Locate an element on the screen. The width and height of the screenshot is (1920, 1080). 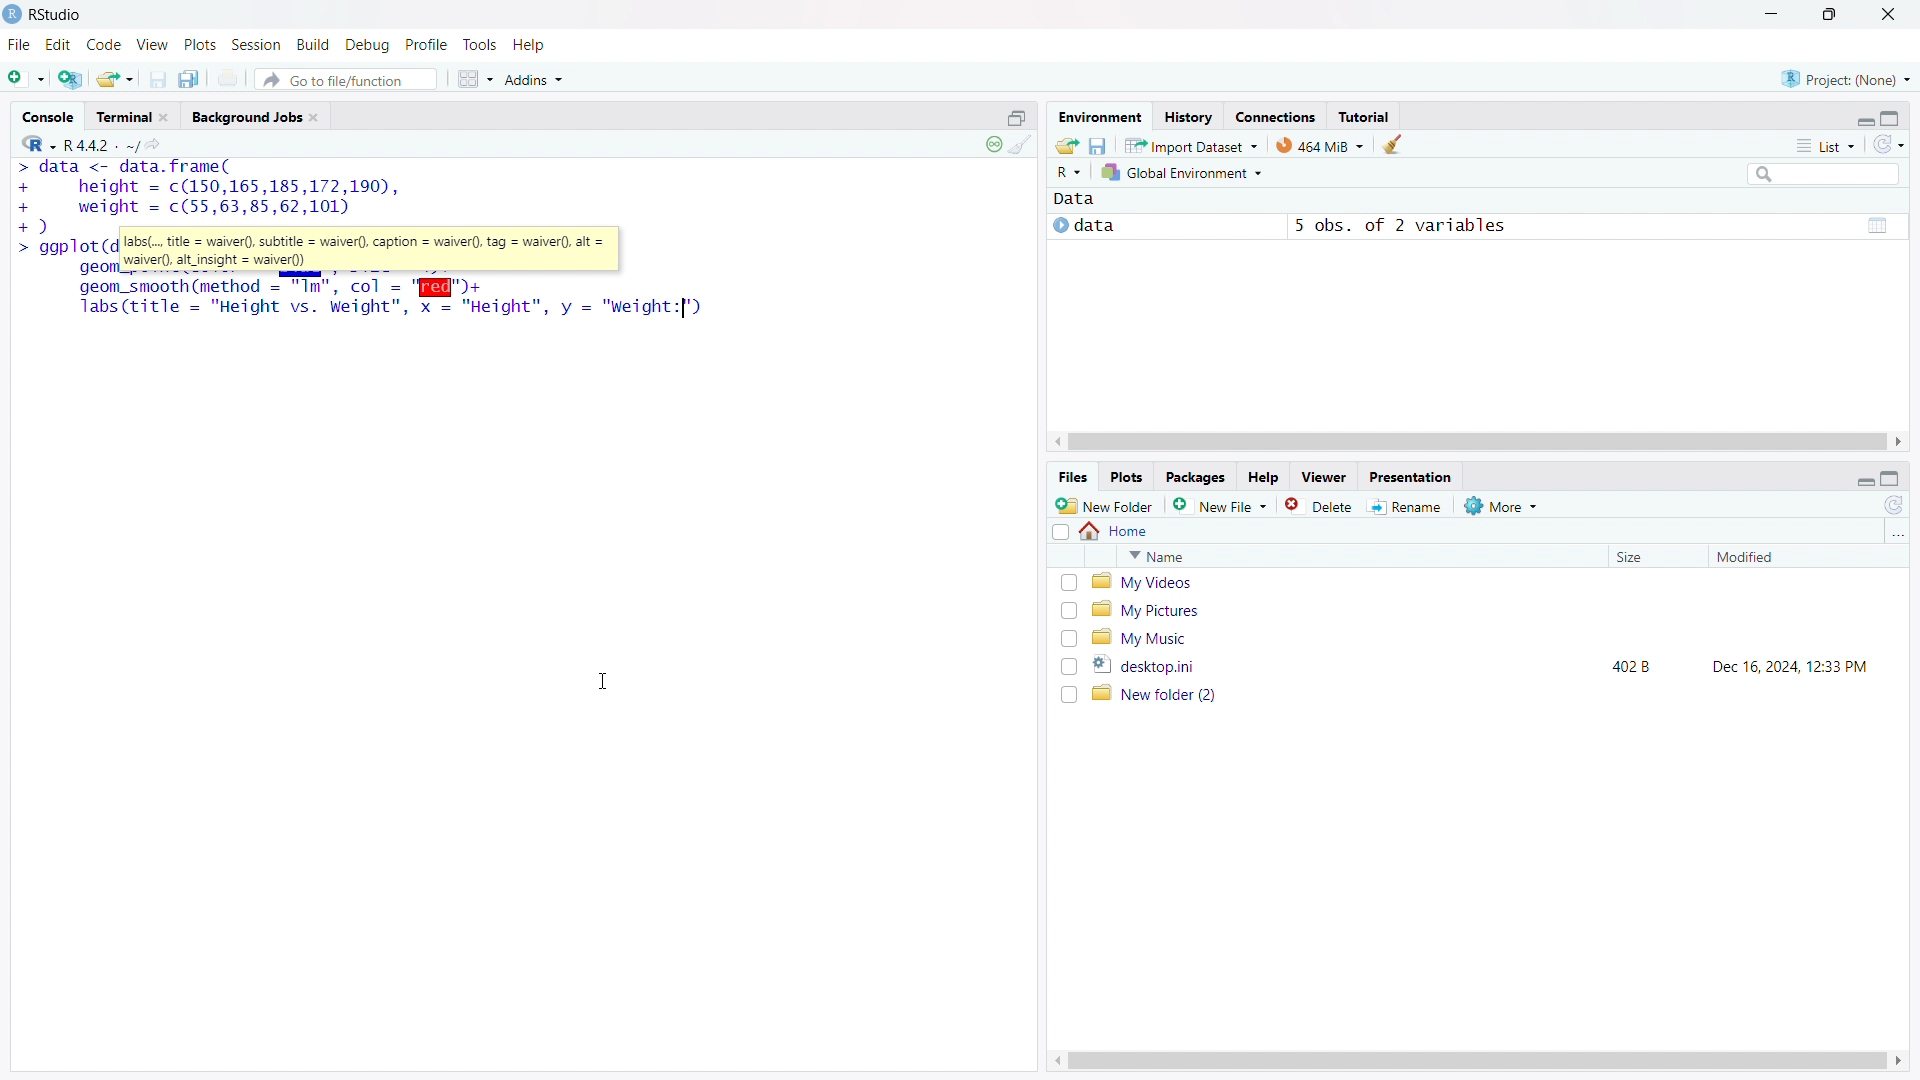
rename is located at coordinates (1409, 507).